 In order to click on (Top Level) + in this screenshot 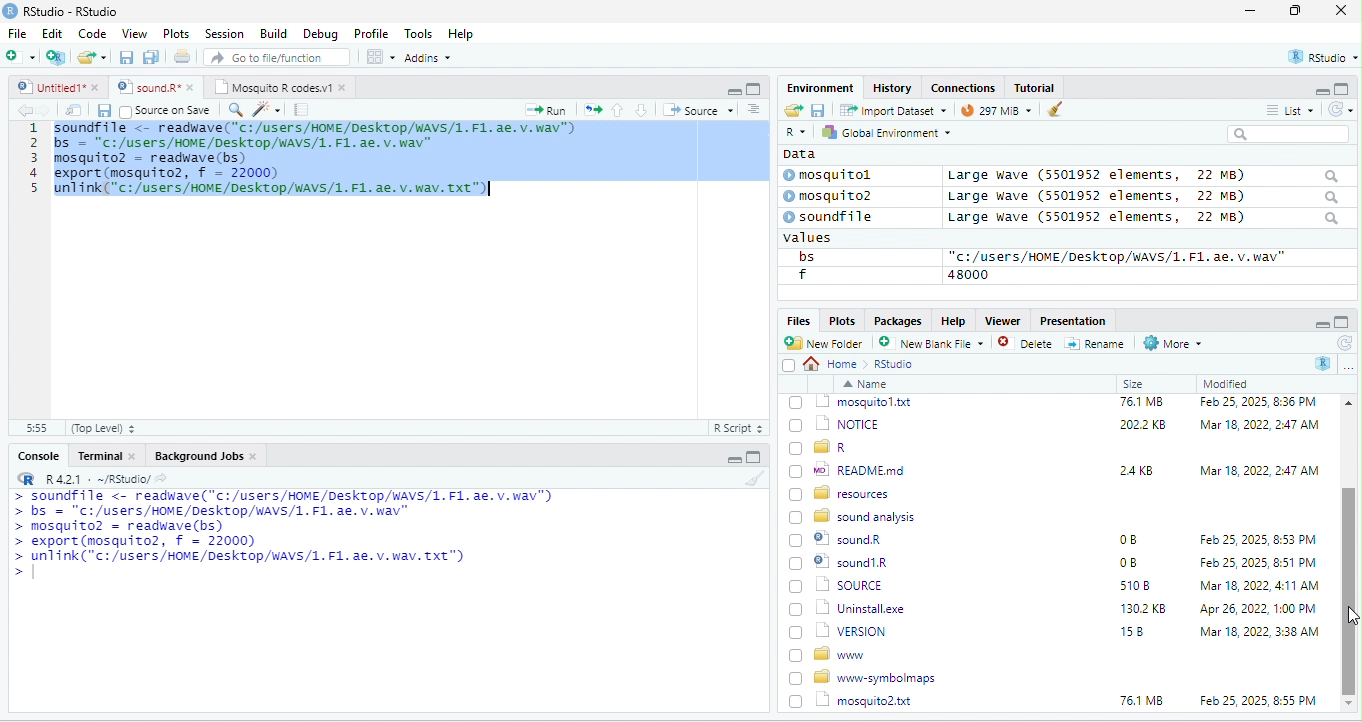, I will do `click(103, 428)`.